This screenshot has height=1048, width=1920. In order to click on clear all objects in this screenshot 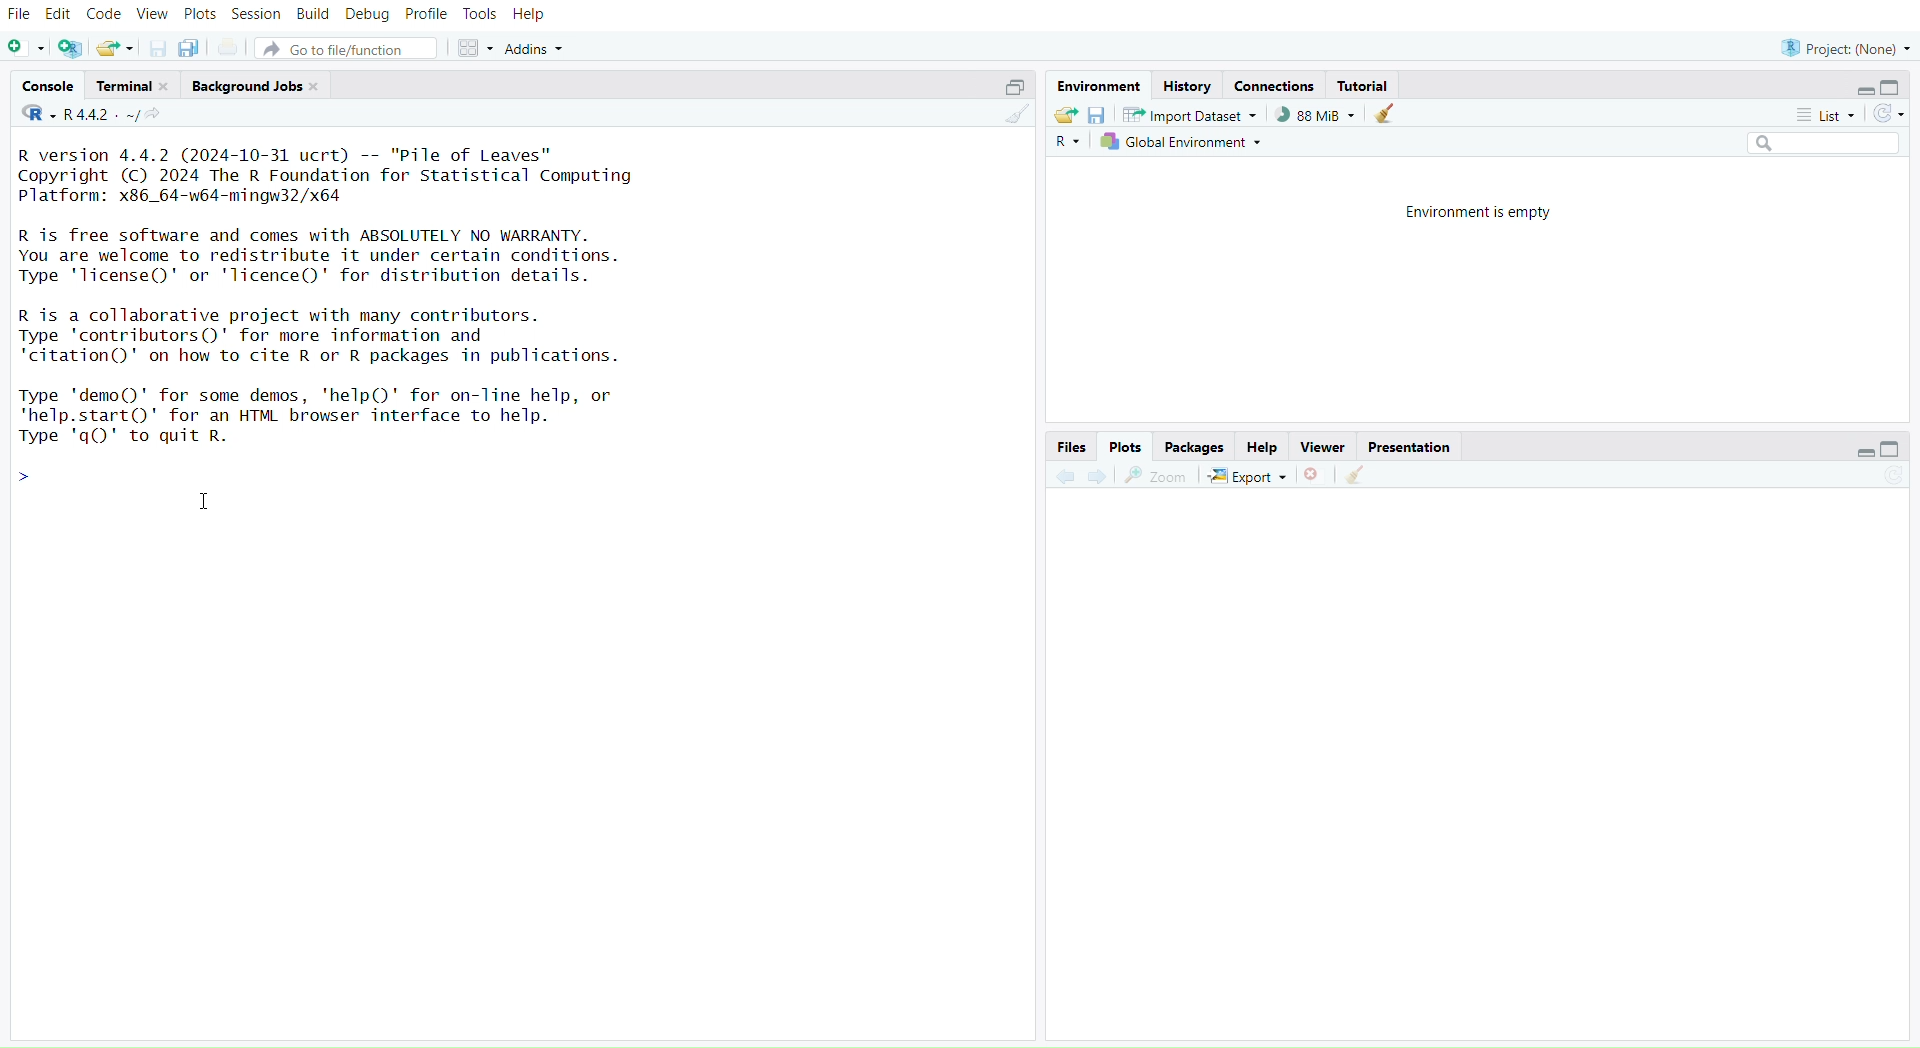, I will do `click(1384, 115)`.